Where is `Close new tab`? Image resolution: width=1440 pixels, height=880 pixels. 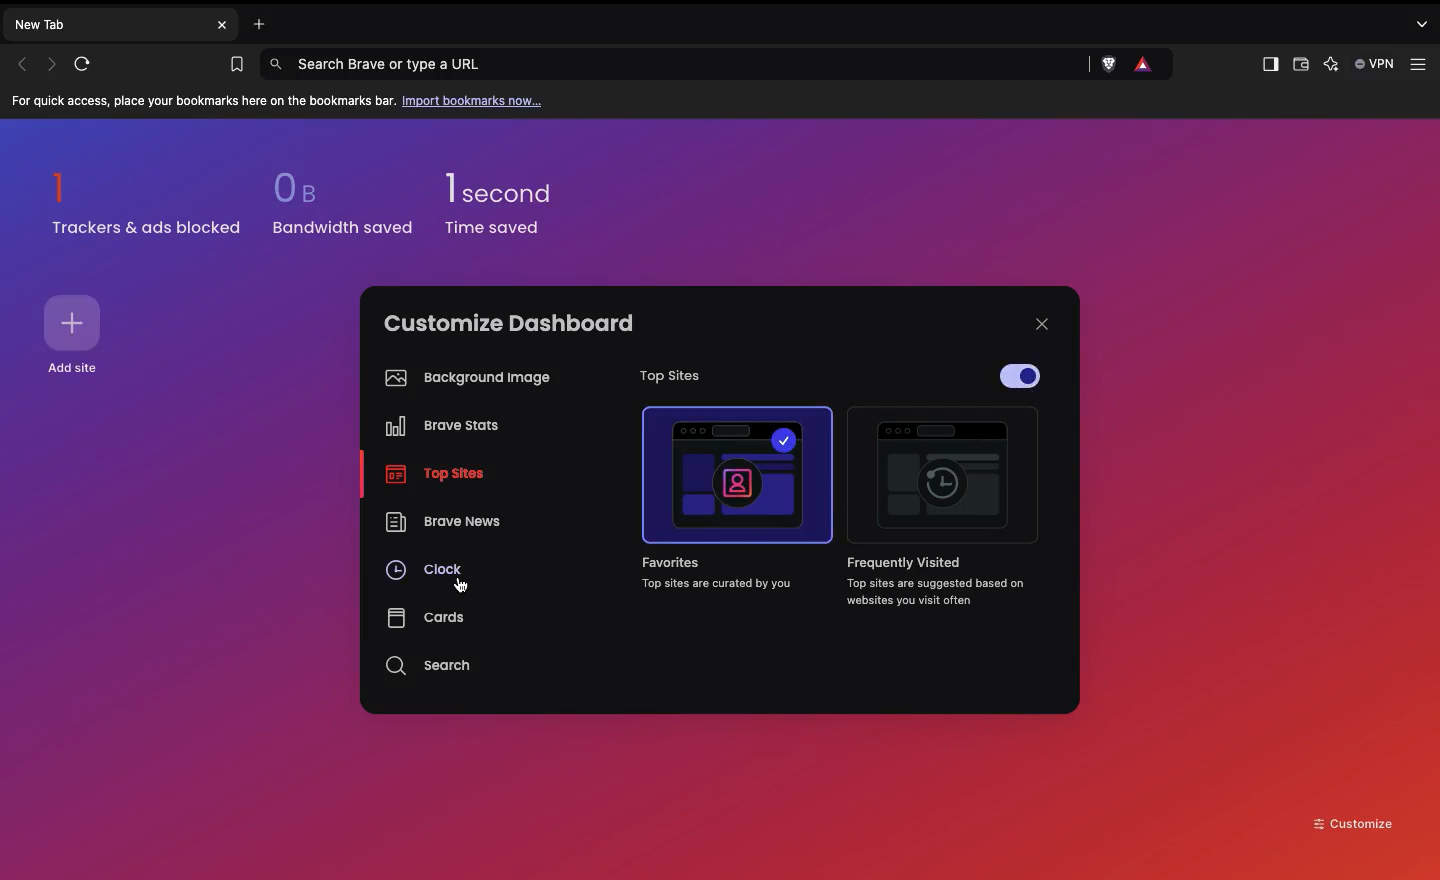
Close new tab is located at coordinates (222, 25).